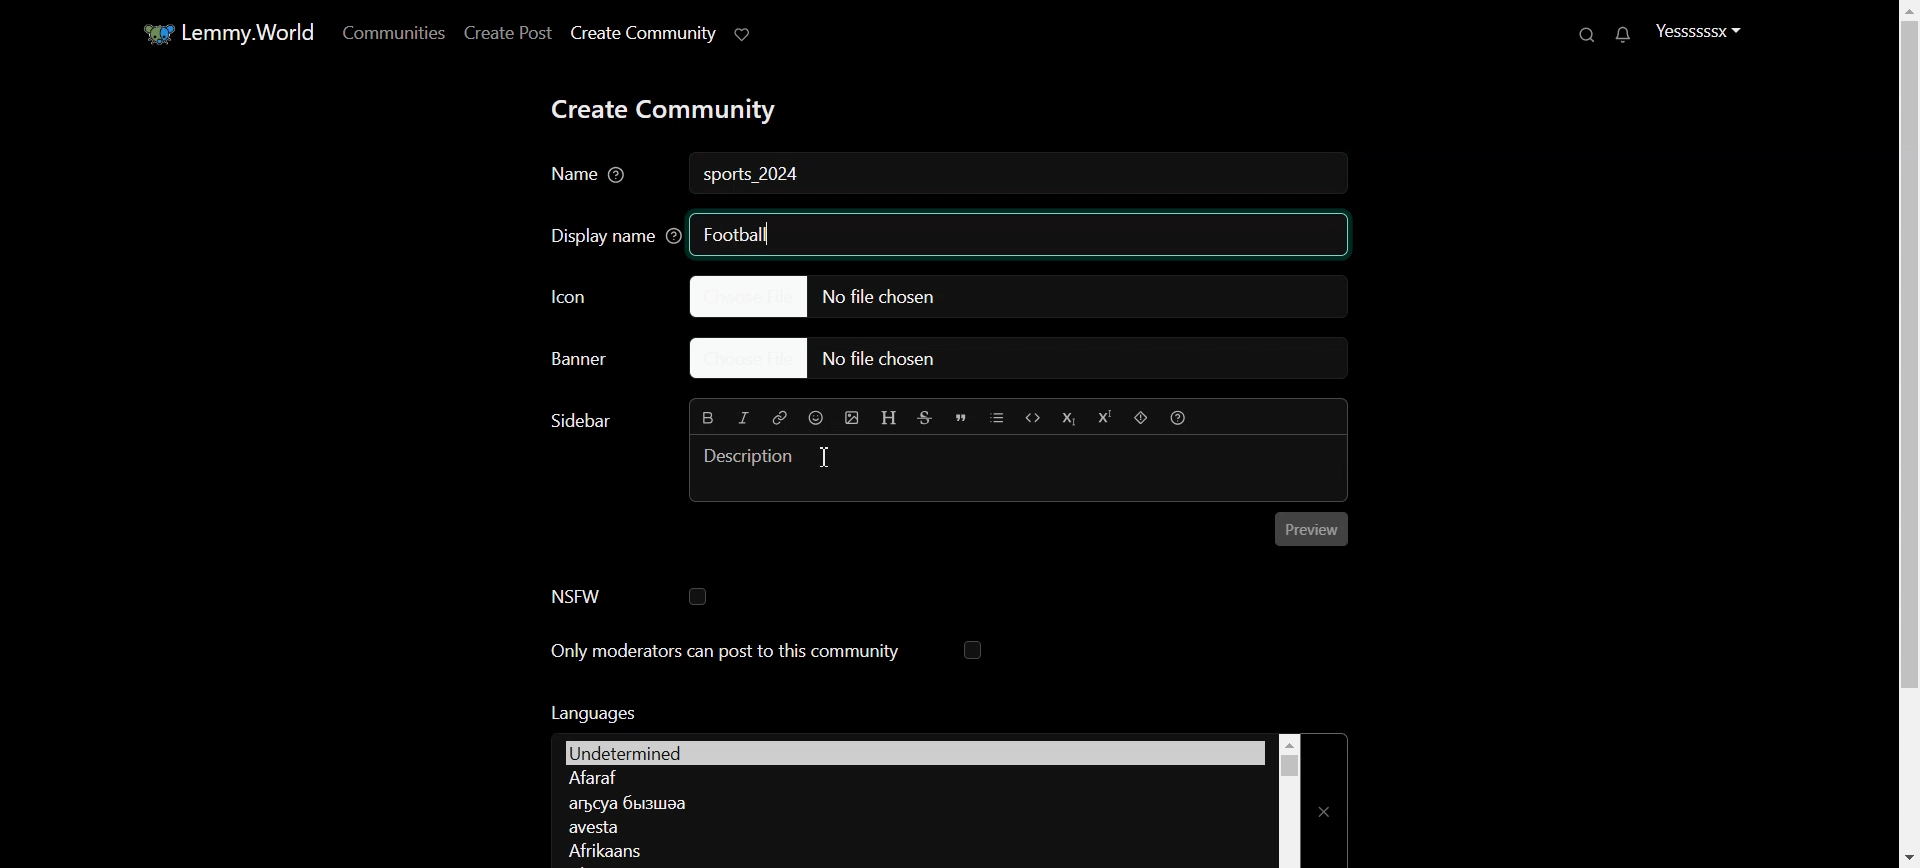  What do you see at coordinates (600, 295) in the screenshot?
I see `Icon ` at bounding box center [600, 295].